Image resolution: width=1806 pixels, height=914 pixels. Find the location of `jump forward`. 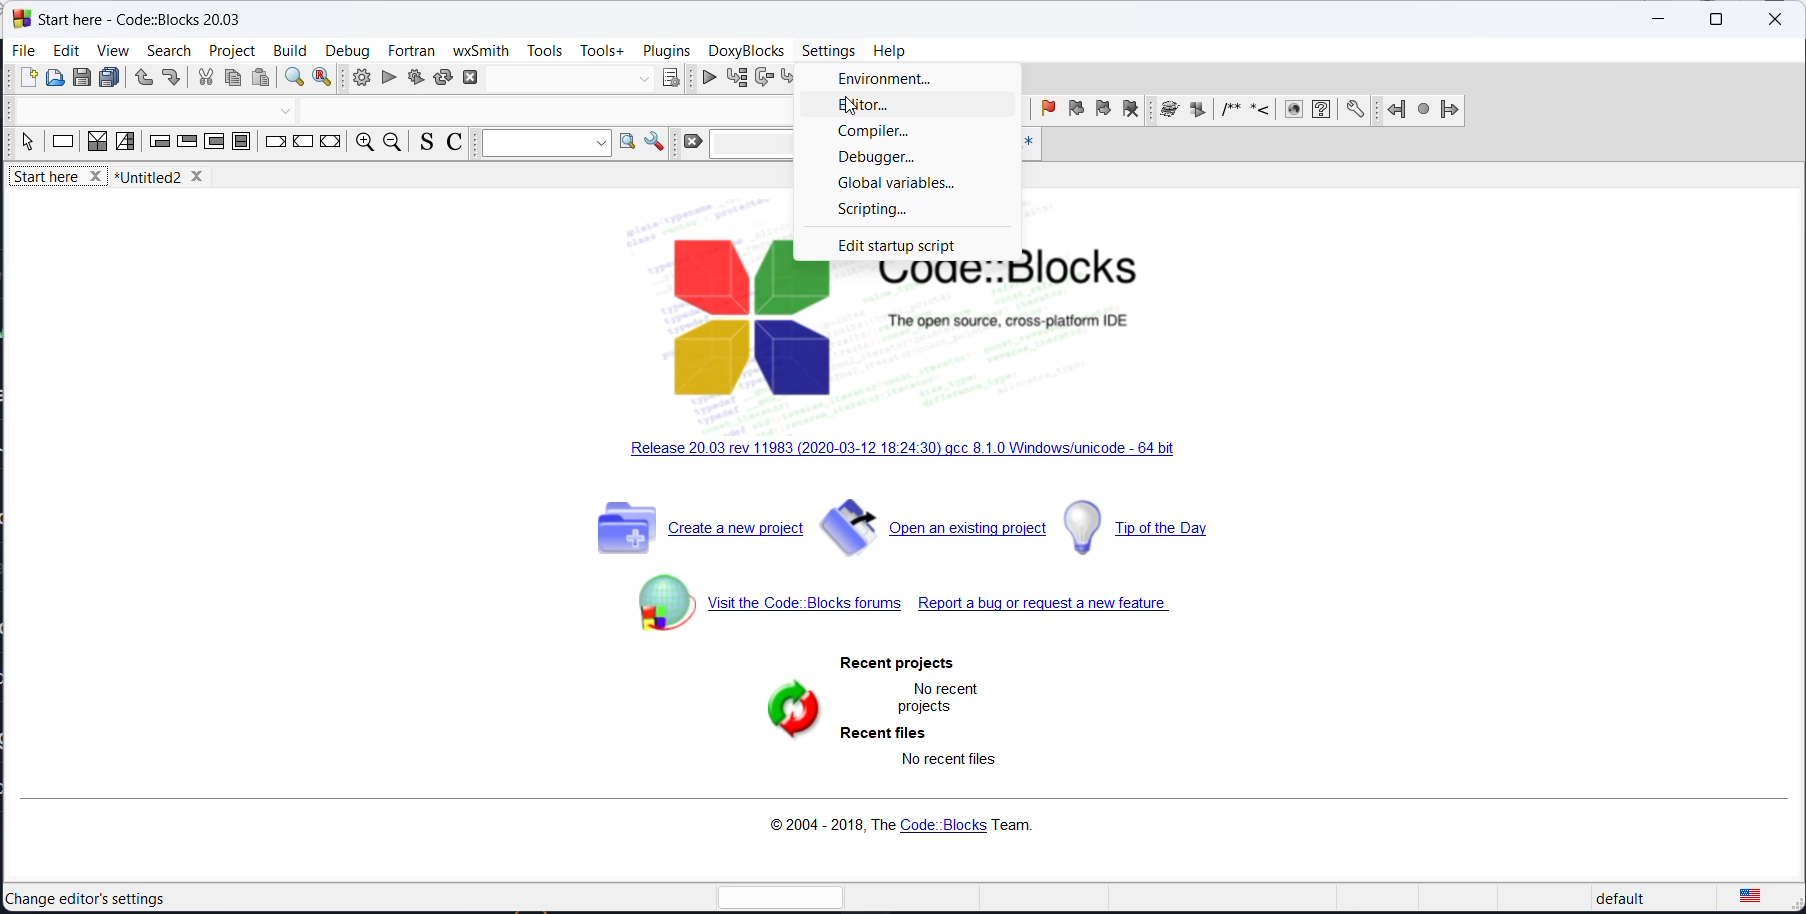

jump forward is located at coordinates (1449, 110).